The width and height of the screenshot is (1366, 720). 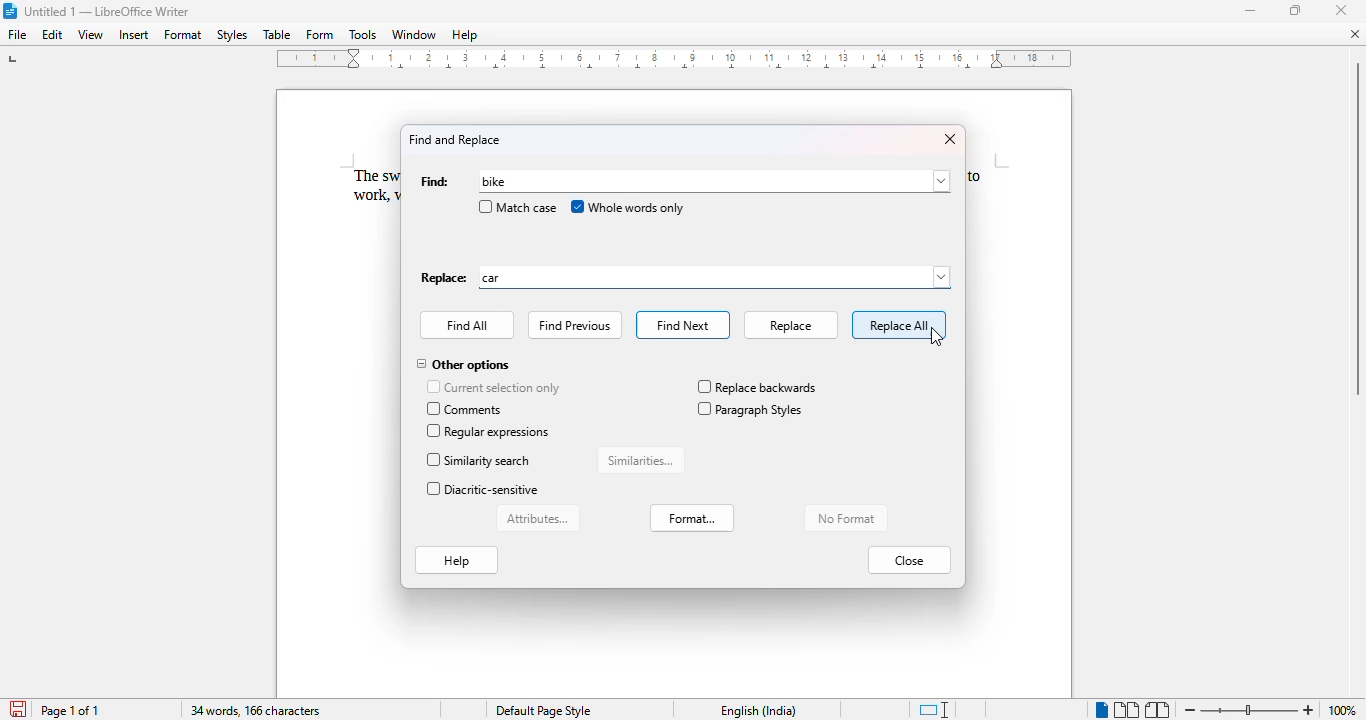 I want to click on page 1 of 1, so click(x=70, y=710).